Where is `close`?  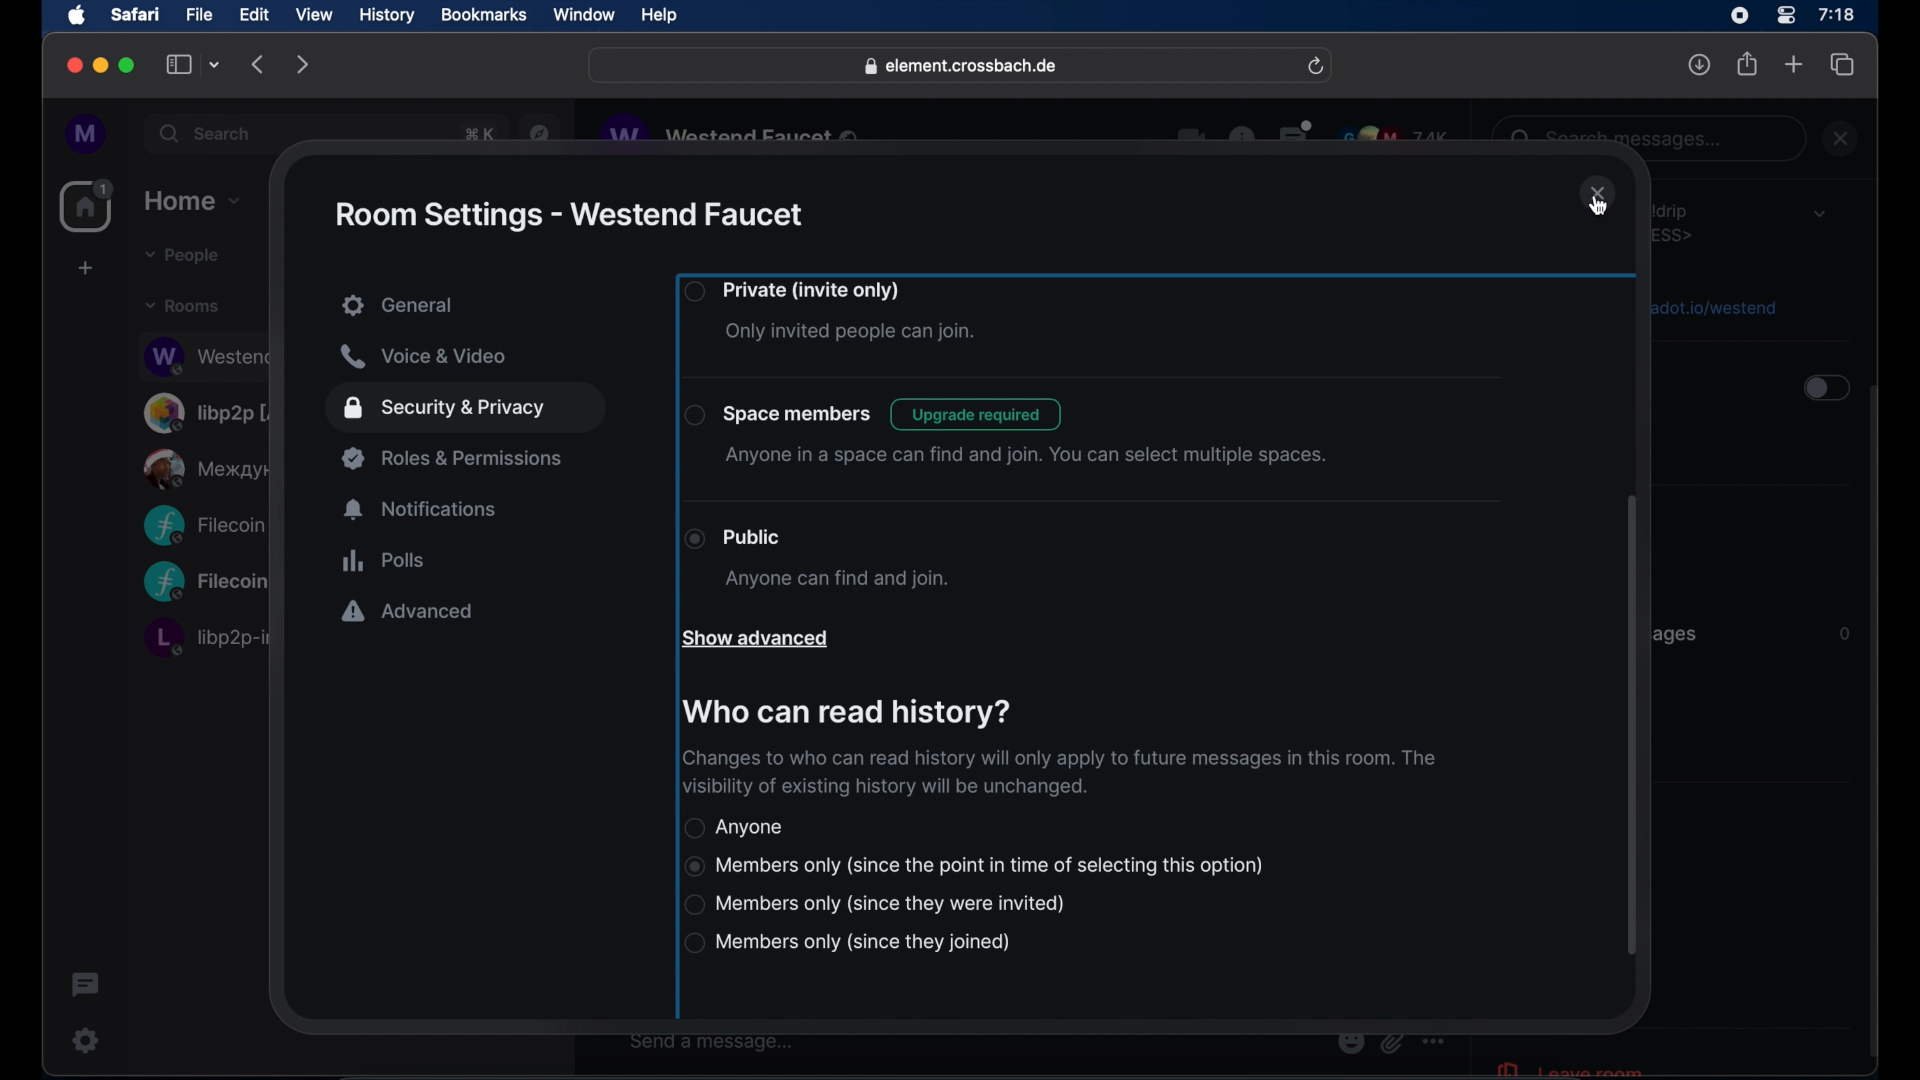 close is located at coordinates (72, 66).